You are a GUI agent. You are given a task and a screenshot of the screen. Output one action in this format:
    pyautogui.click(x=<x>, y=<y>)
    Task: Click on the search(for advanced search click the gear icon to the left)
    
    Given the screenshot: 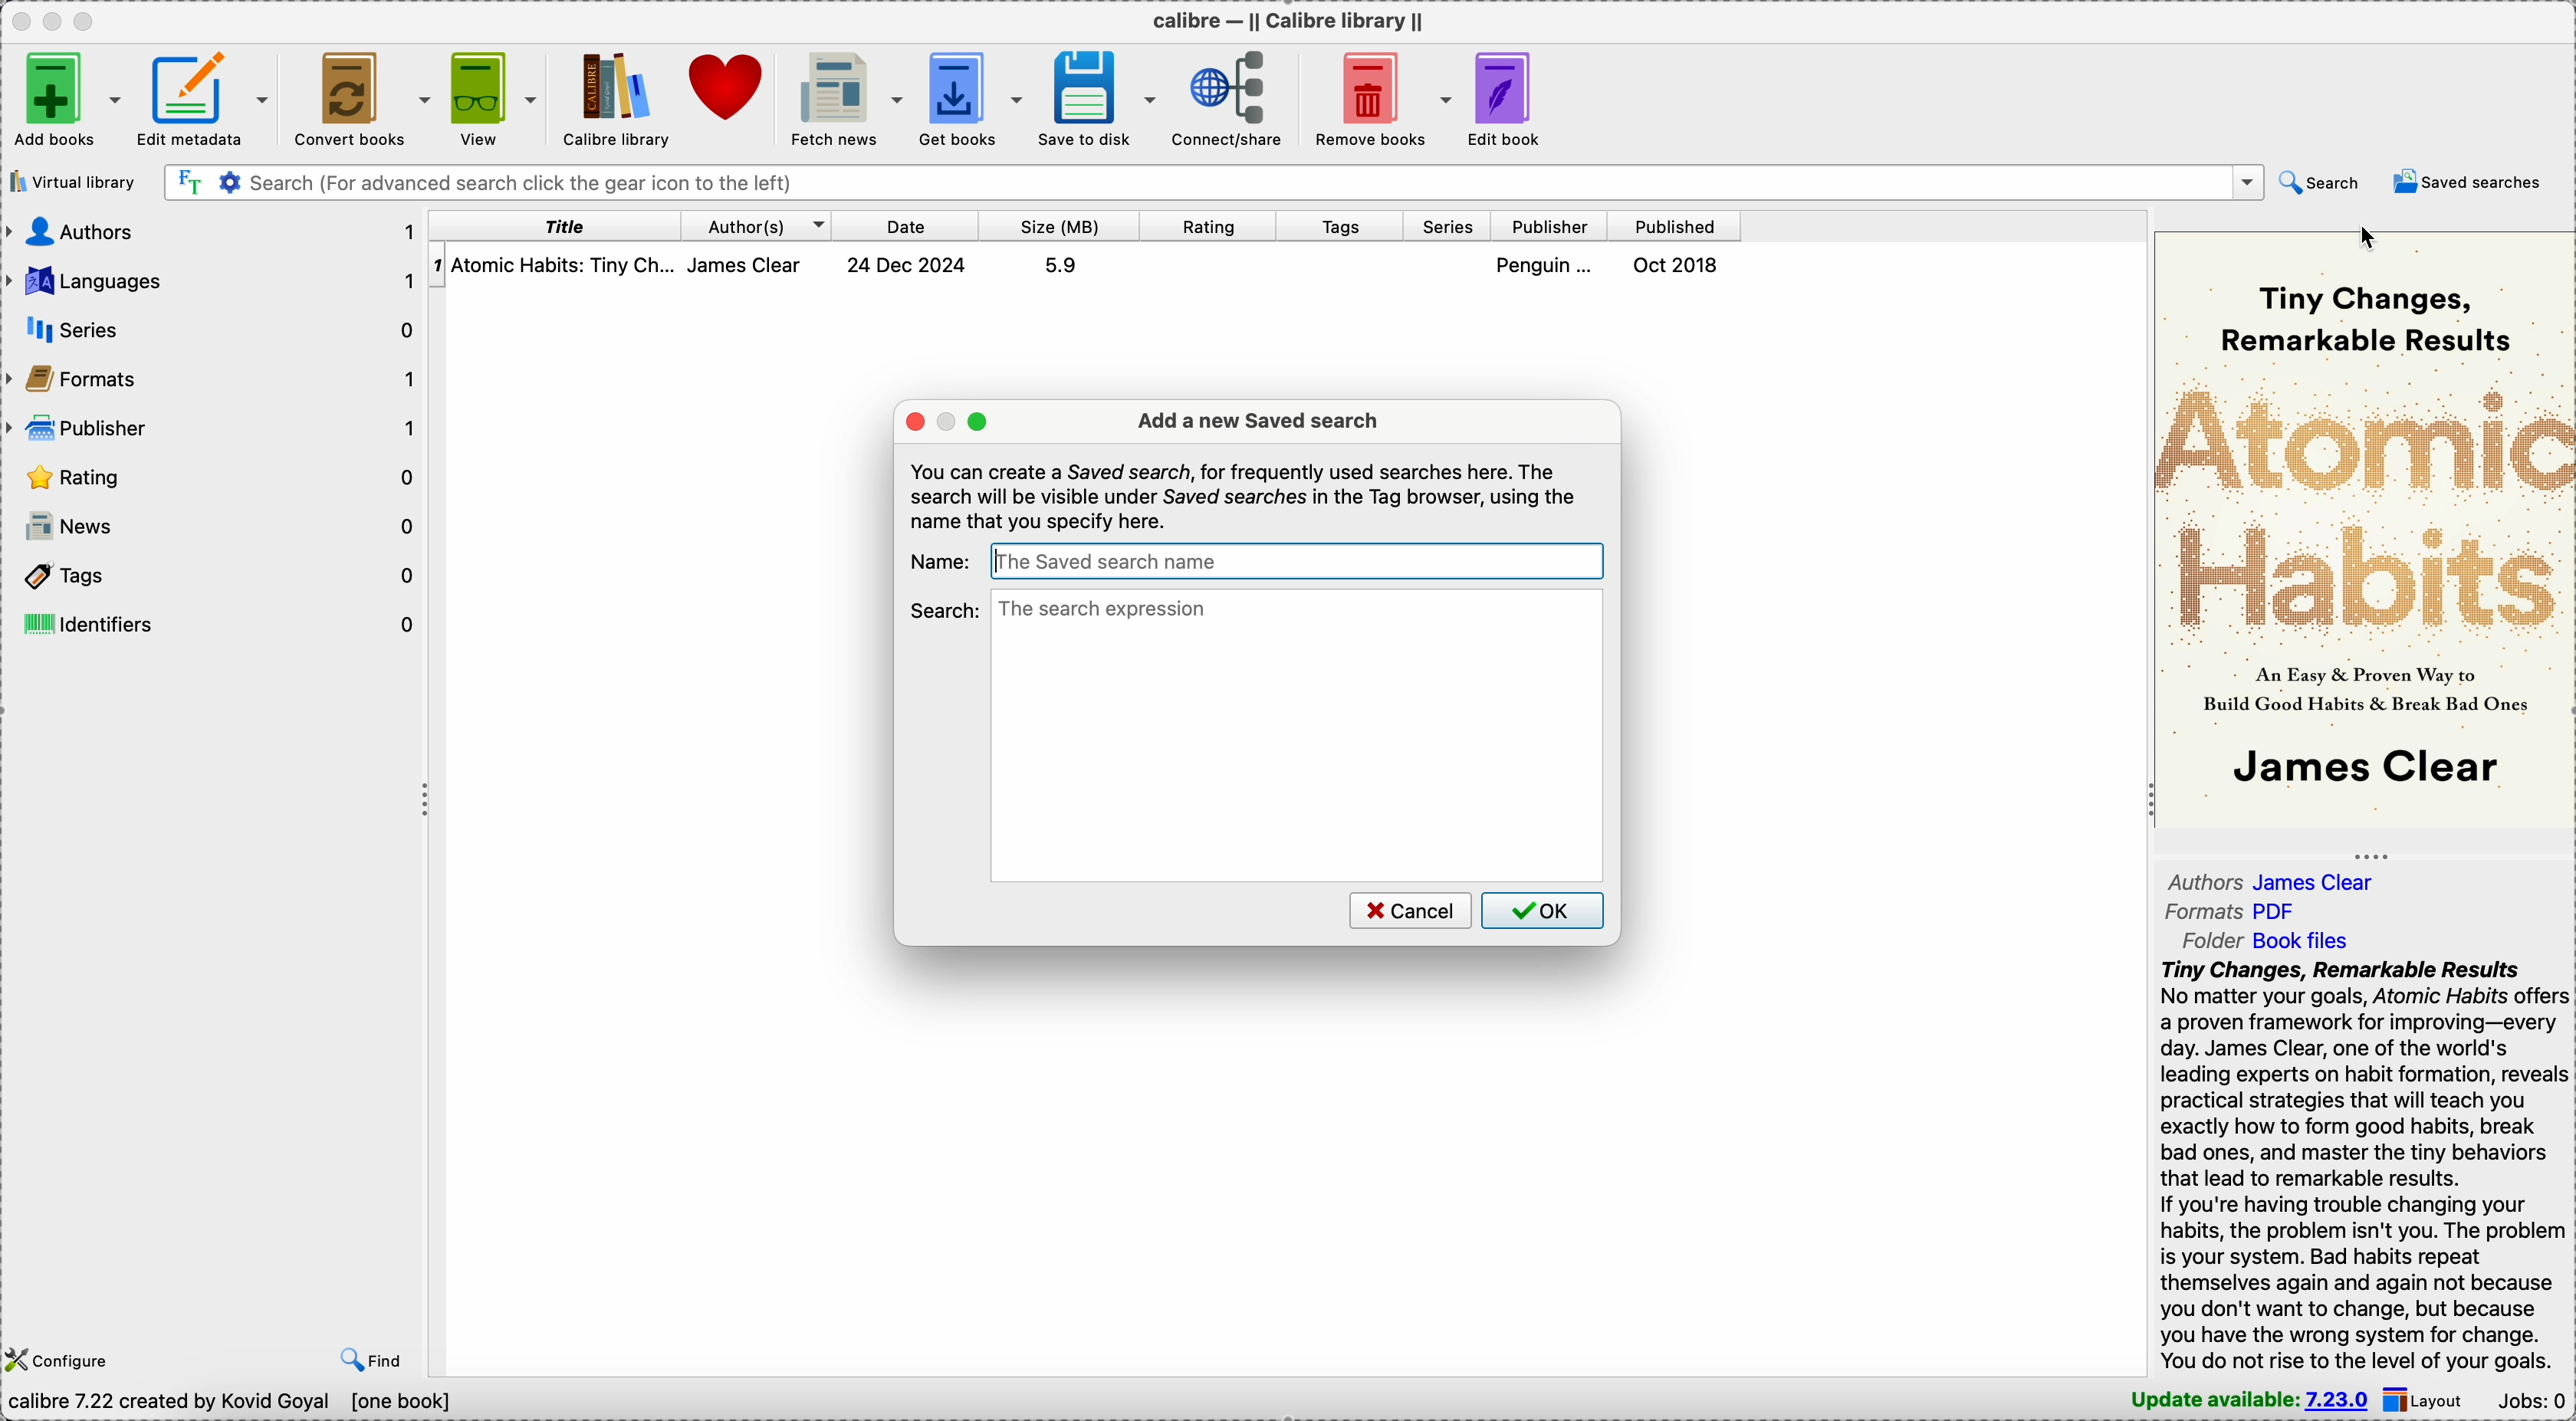 What is the action you would take?
    pyautogui.click(x=1213, y=181)
    